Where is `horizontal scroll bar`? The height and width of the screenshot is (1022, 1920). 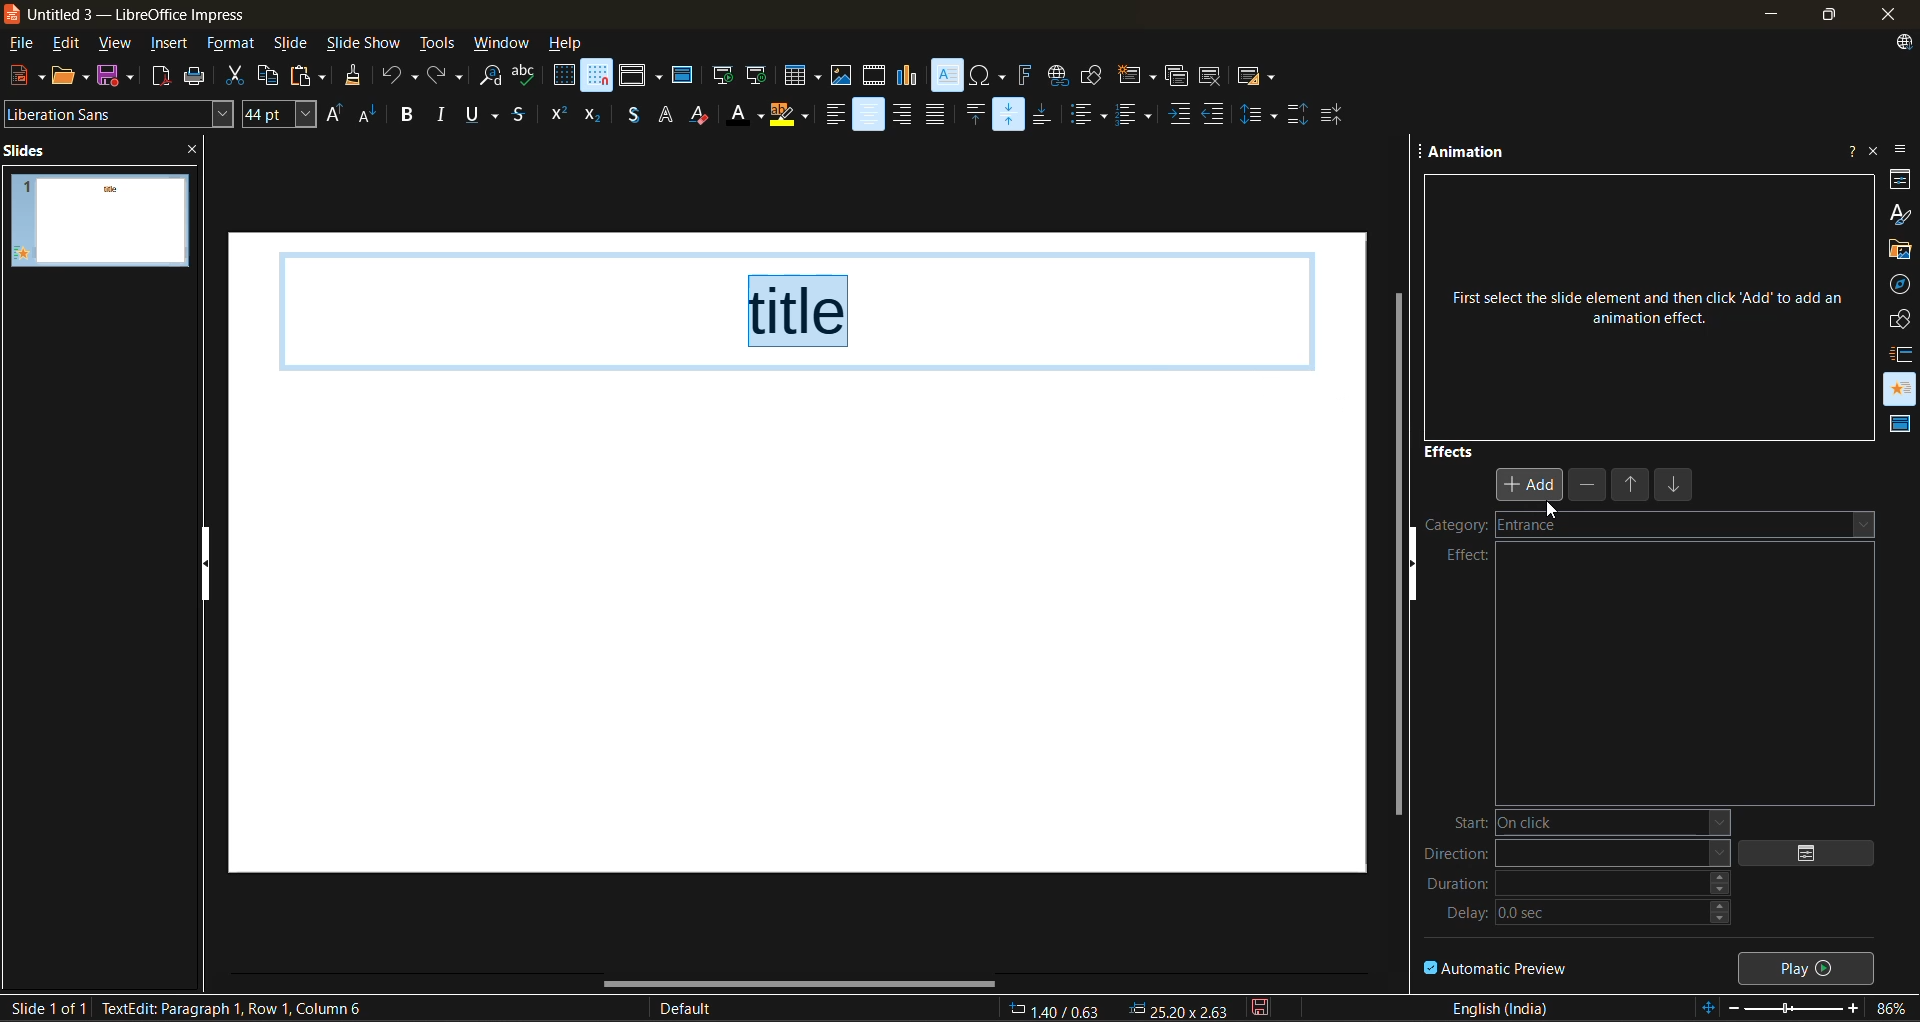 horizontal scroll bar is located at coordinates (801, 983).